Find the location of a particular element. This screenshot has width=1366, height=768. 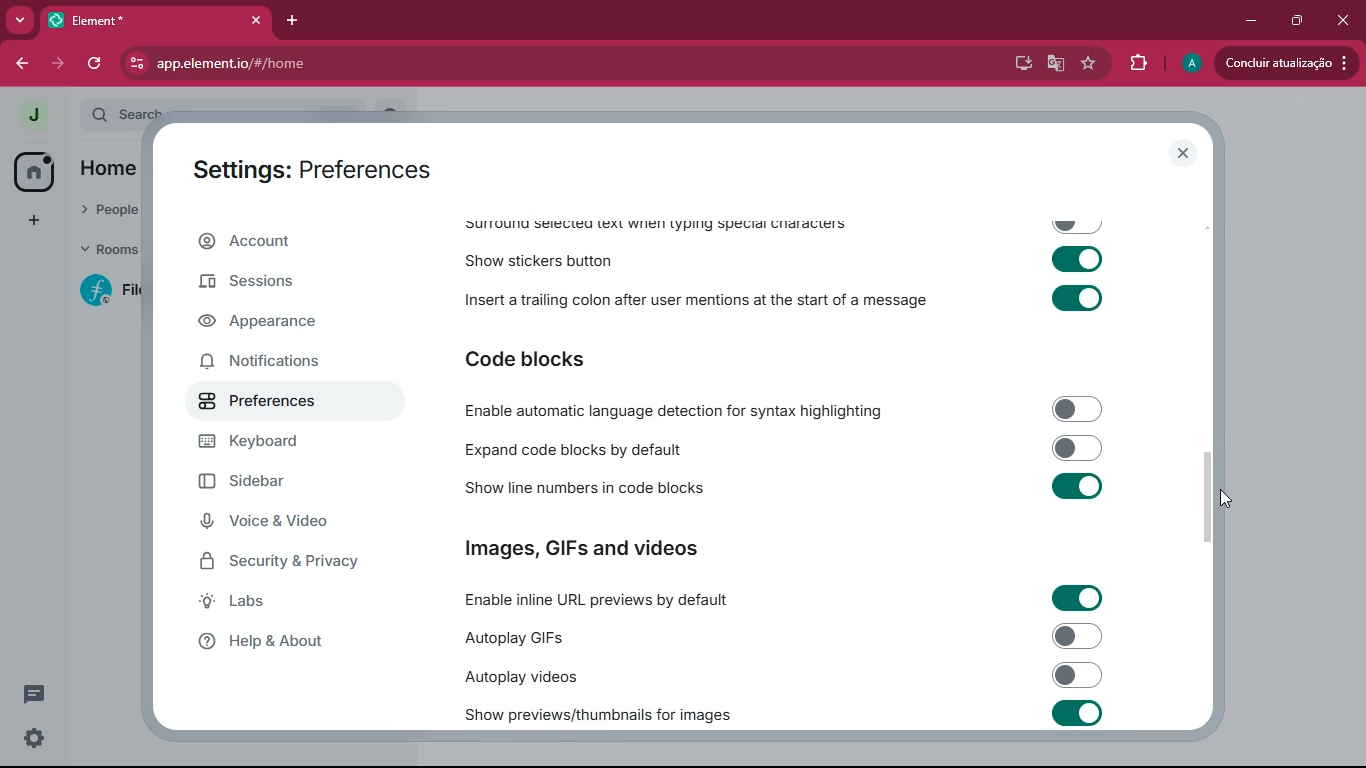

labs is located at coordinates (283, 605).